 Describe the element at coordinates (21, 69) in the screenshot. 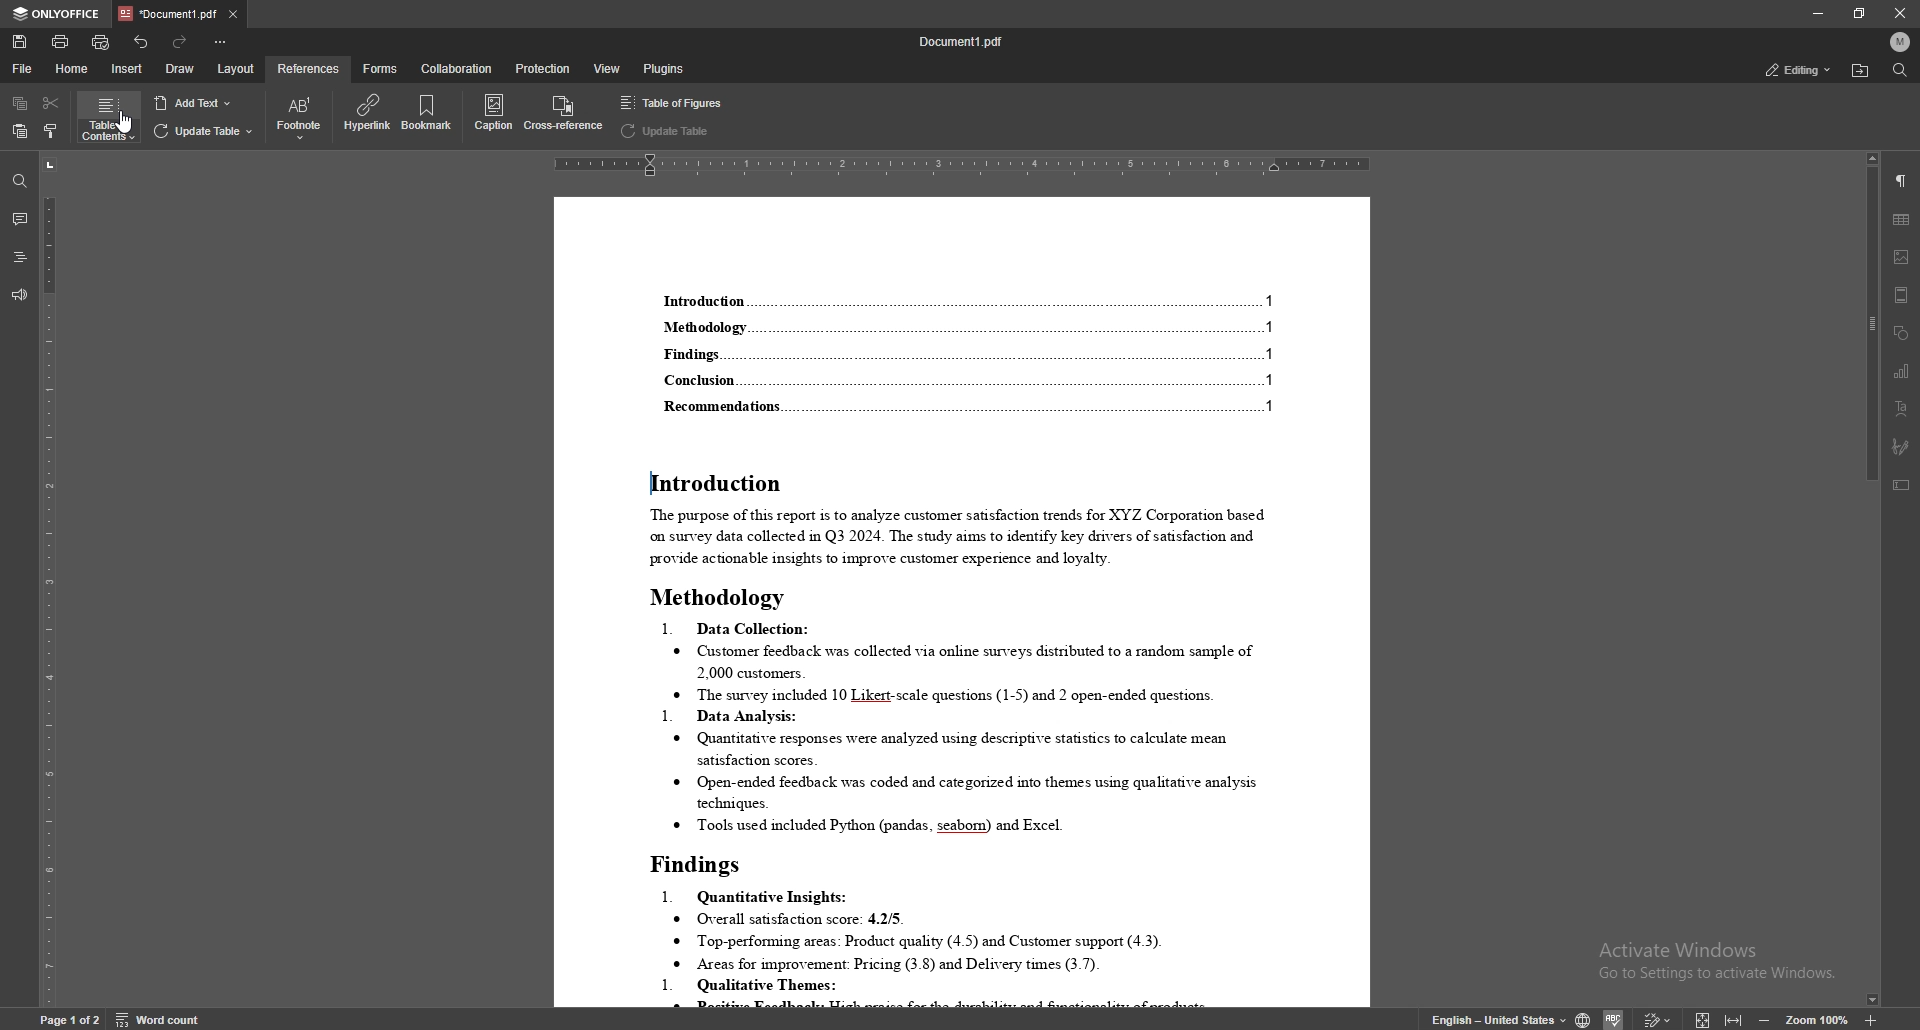

I see `file` at that location.